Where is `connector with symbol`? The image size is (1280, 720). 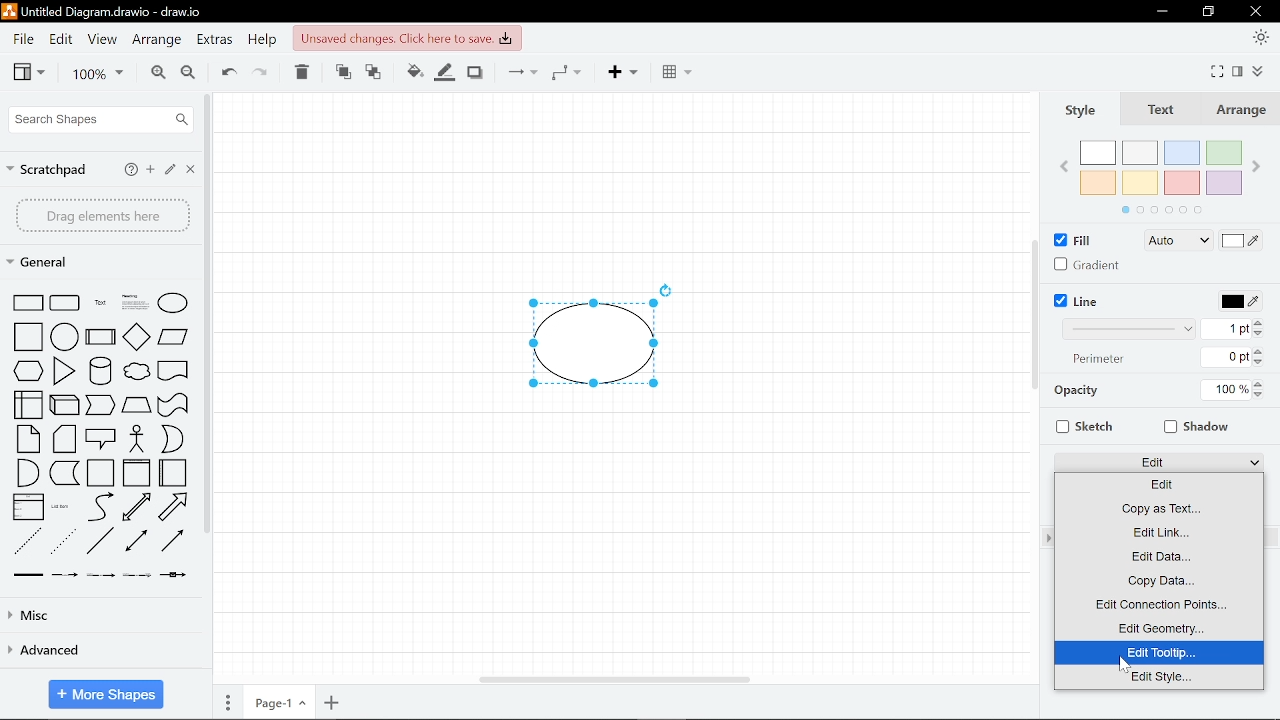
connector with symbol is located at coordinates (171, 575).